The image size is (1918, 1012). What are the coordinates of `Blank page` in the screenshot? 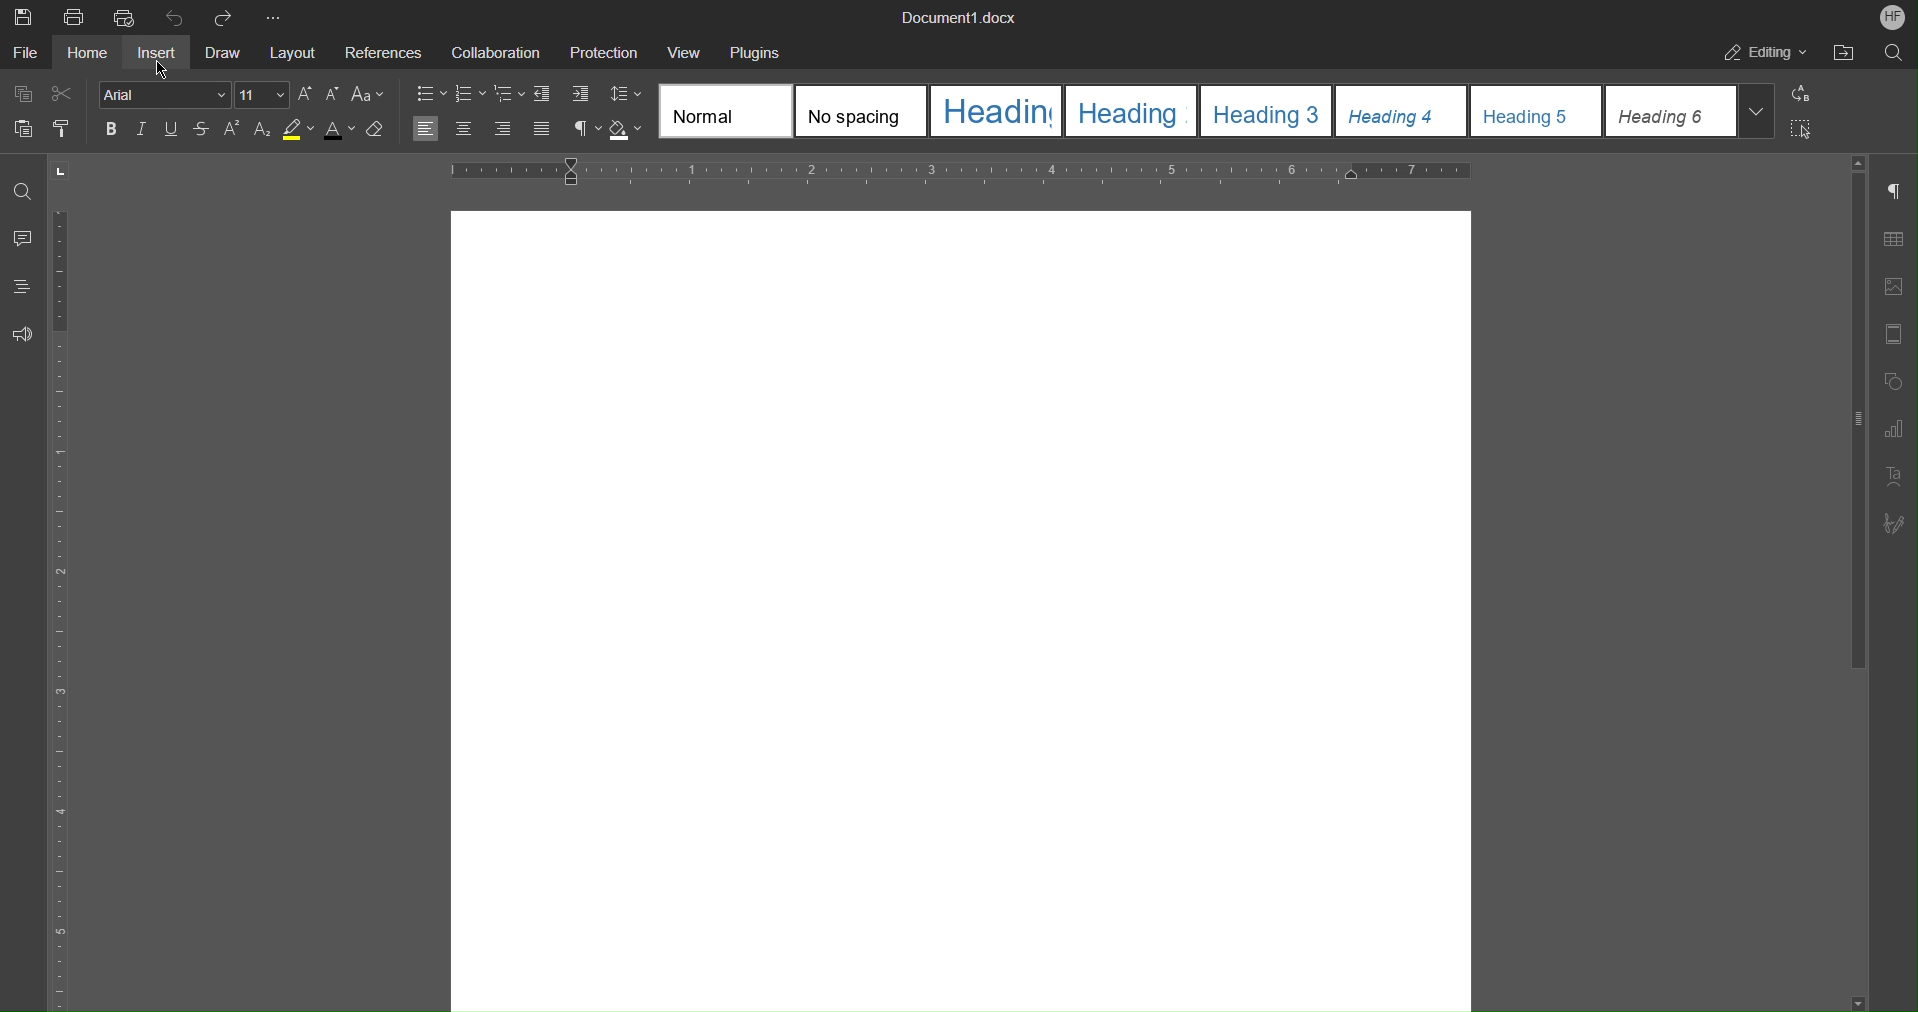 It's located at (960, 604).